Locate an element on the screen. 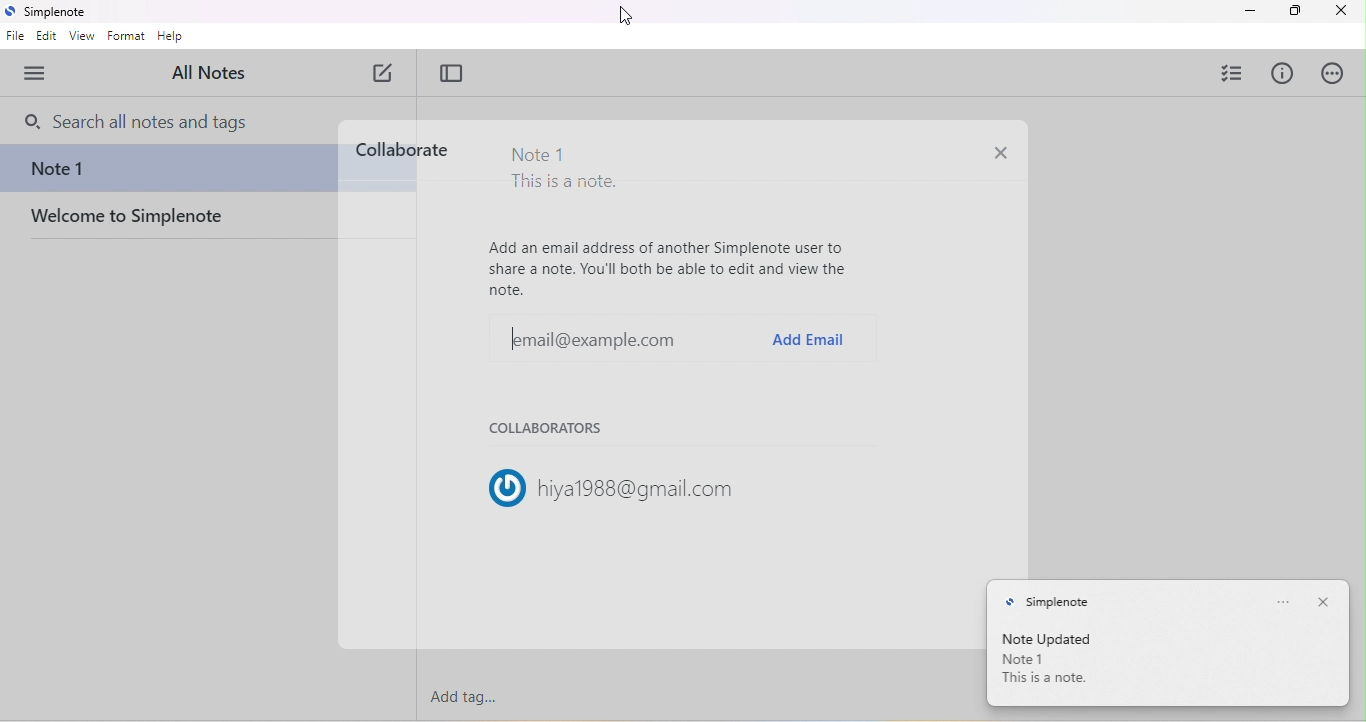  help is located at coordinates (171, 37).